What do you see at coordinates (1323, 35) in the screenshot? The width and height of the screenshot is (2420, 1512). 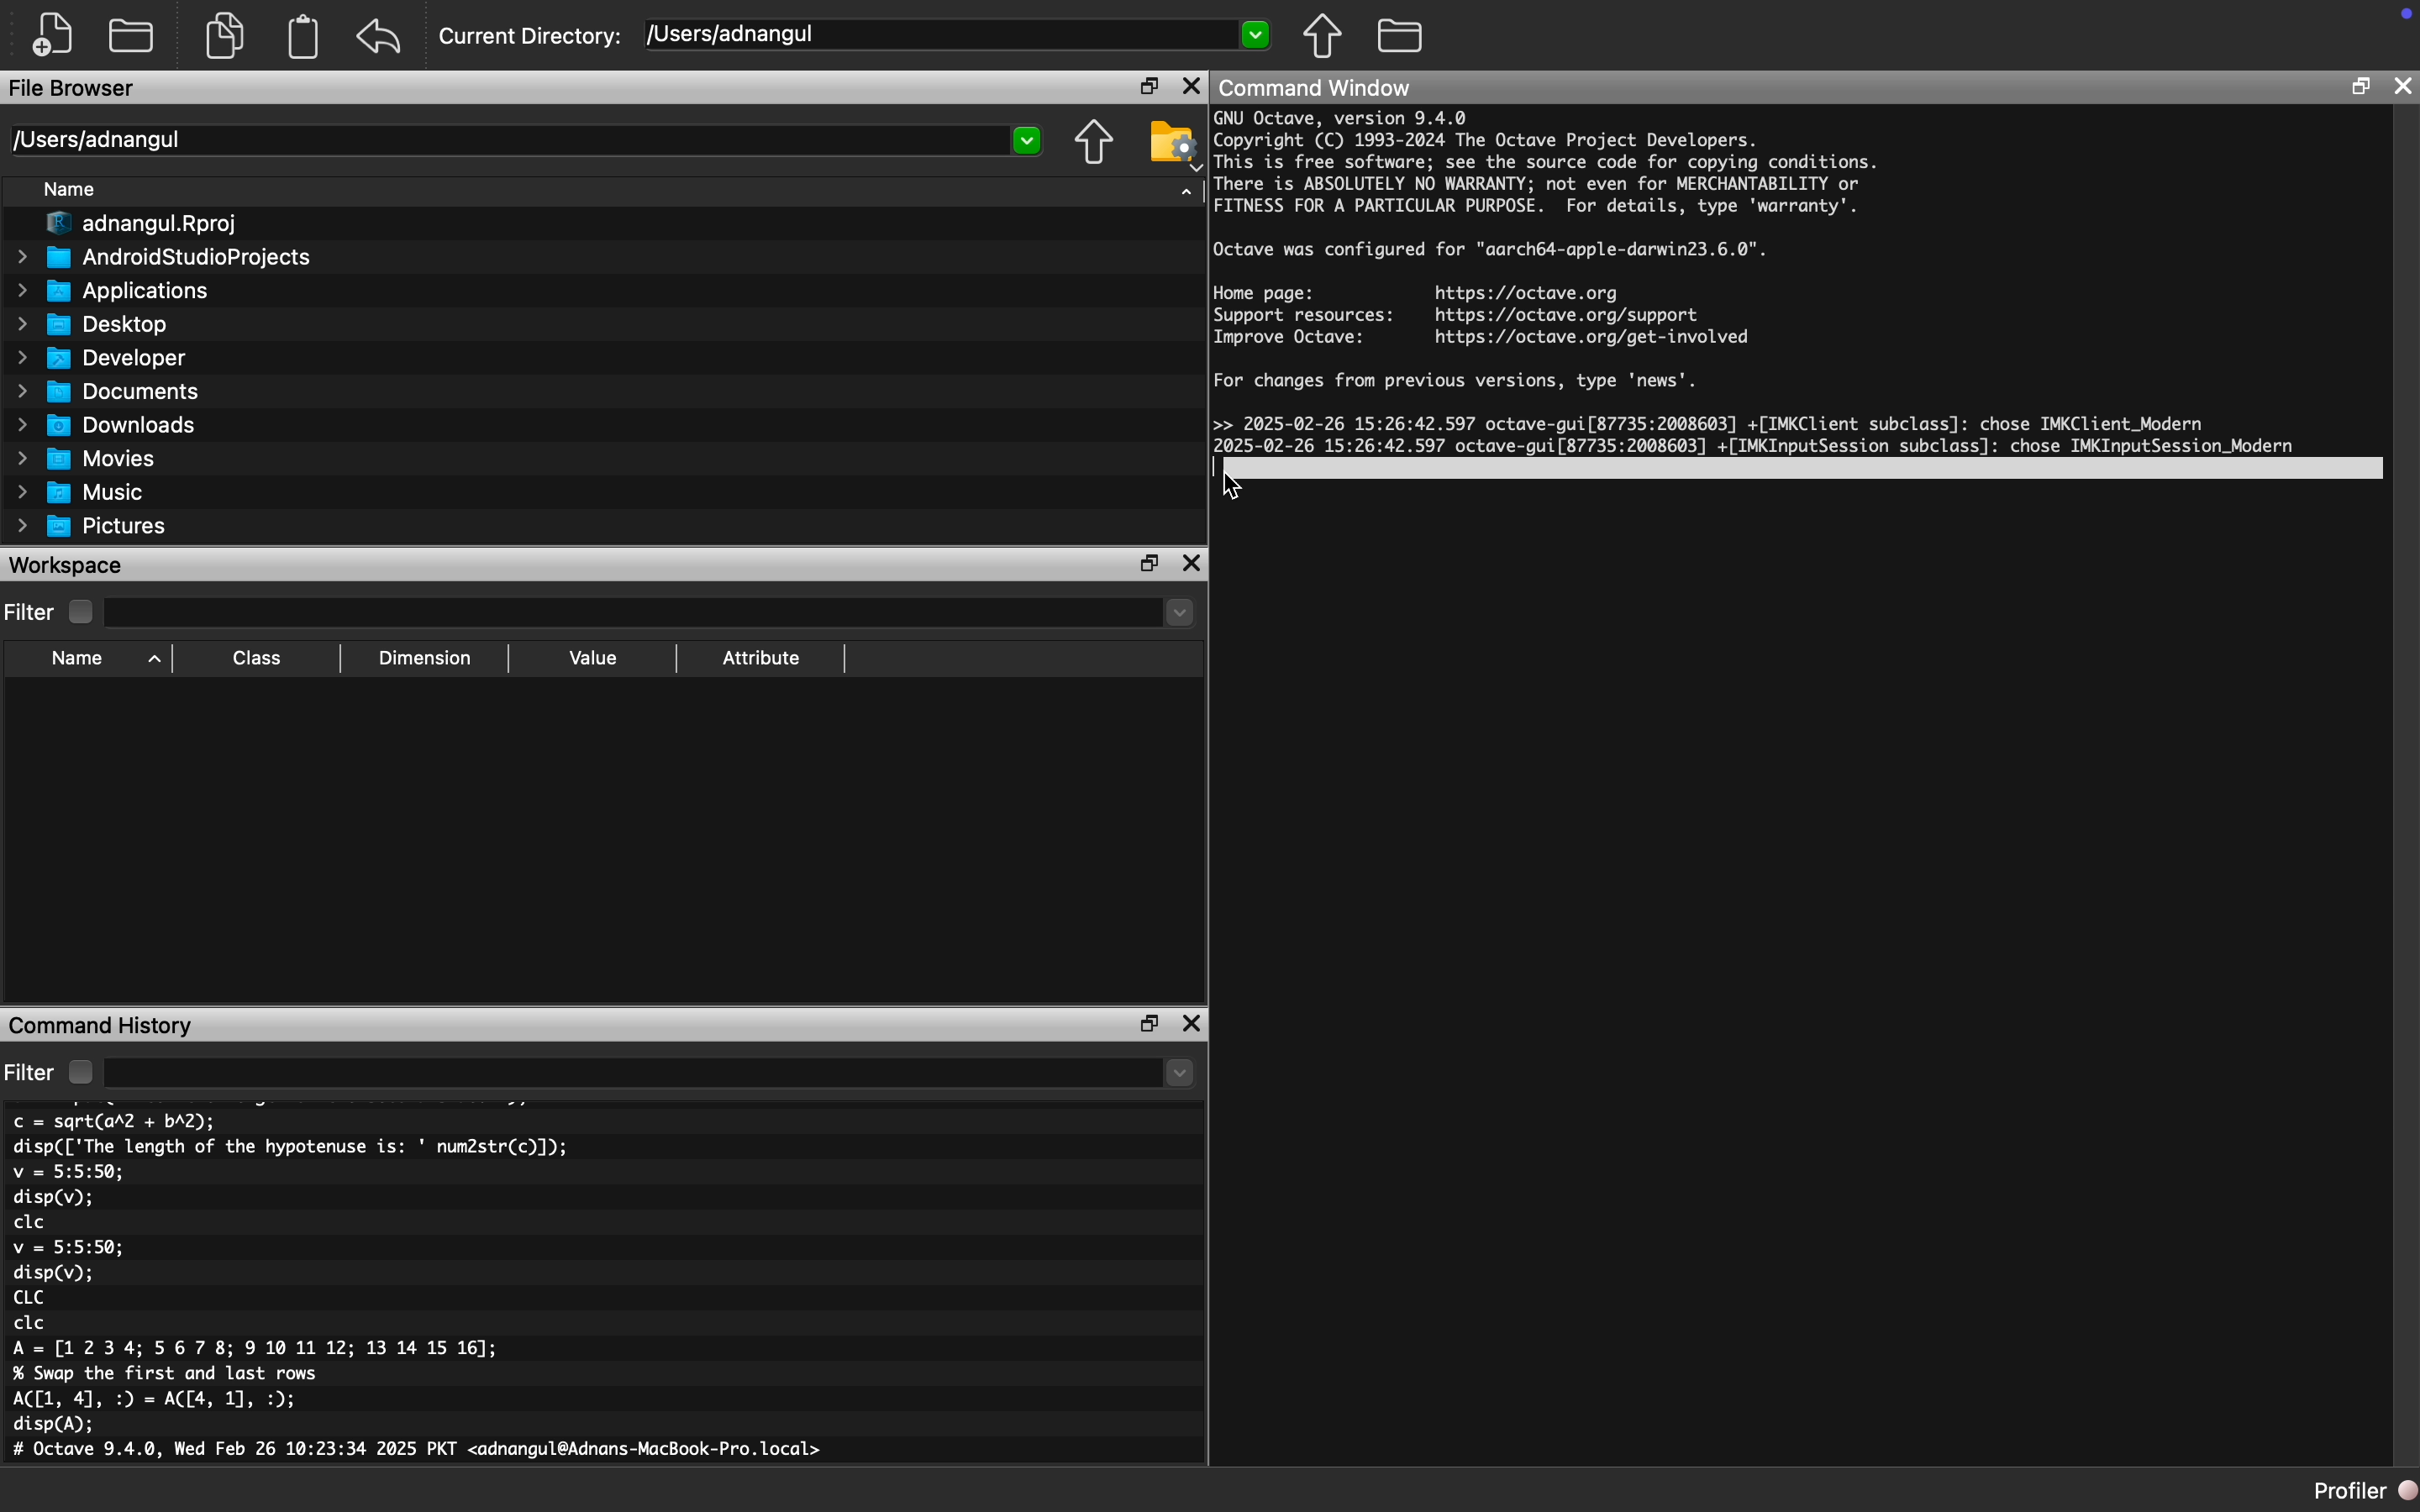 I see `Parent Directory` at bounding box center [1323, 35].